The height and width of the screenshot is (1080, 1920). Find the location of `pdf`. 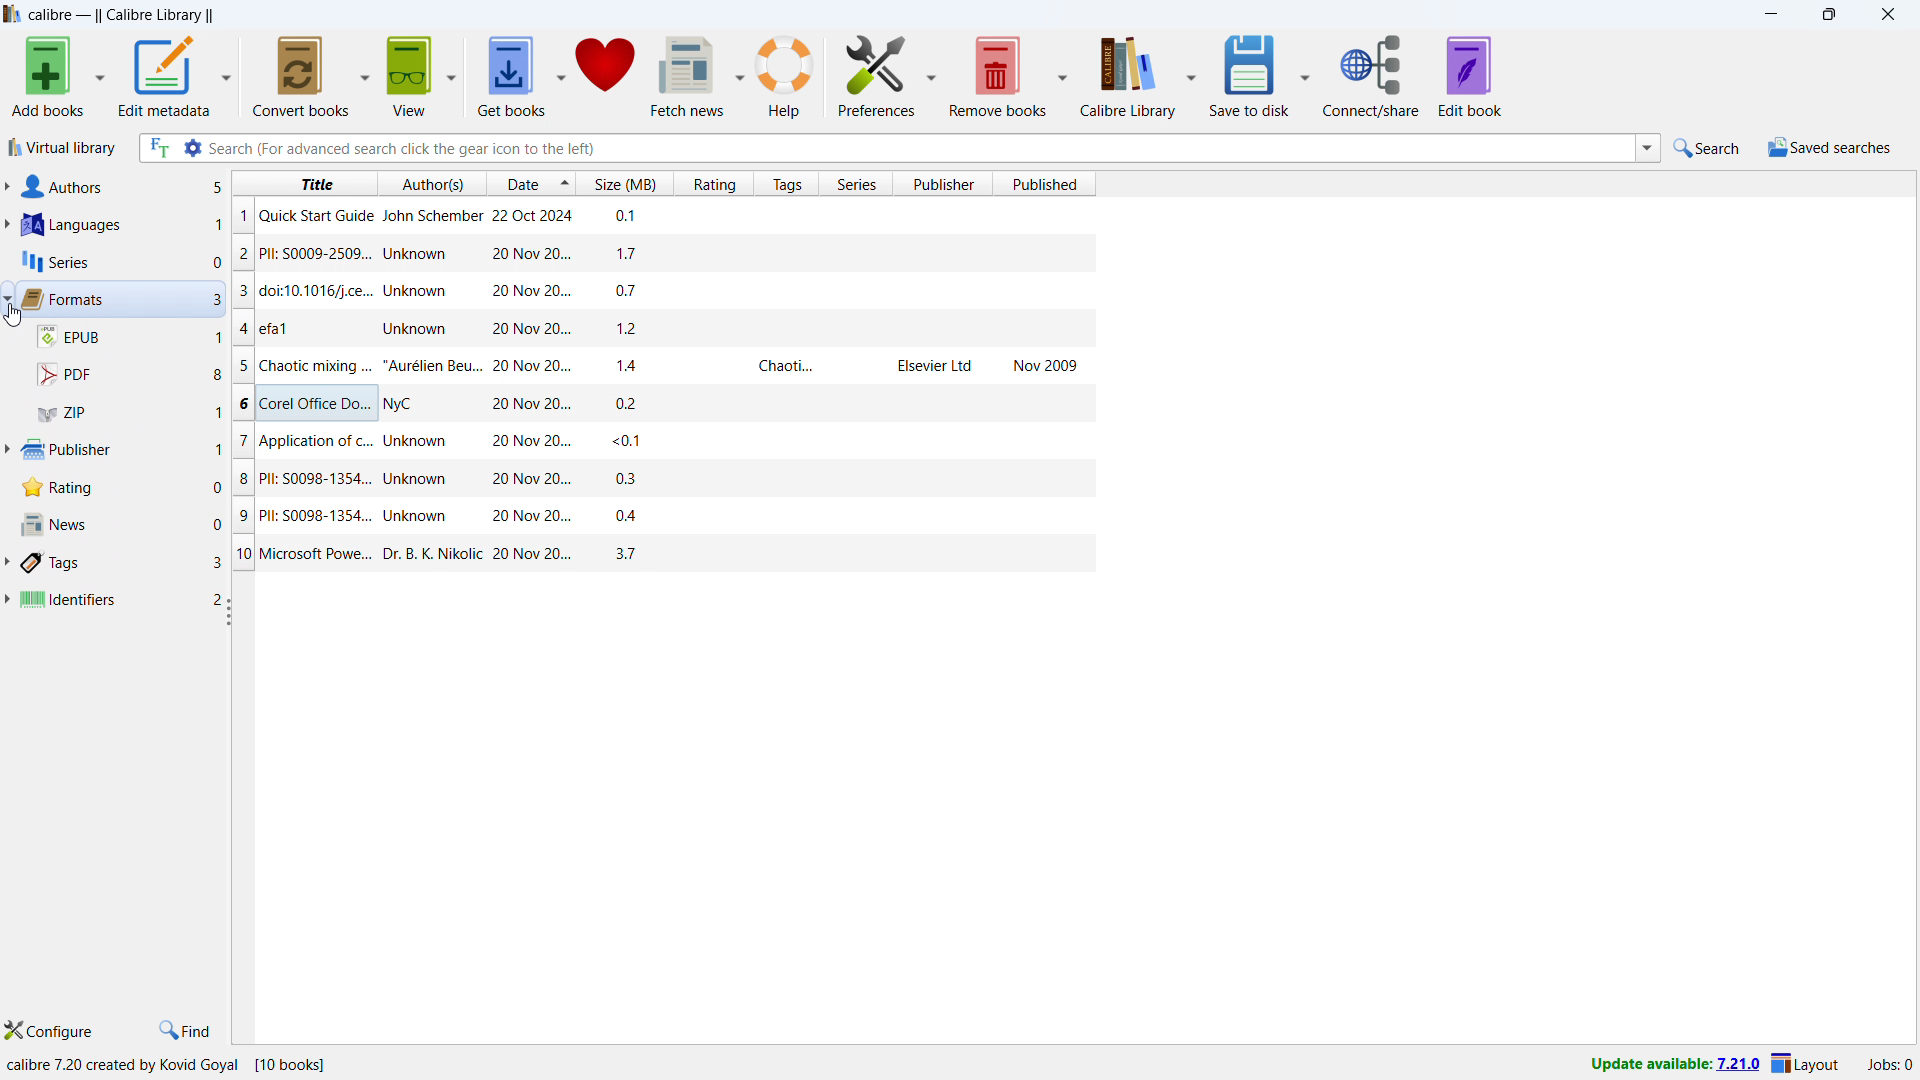

pdf is located at coordinates (128, 375).